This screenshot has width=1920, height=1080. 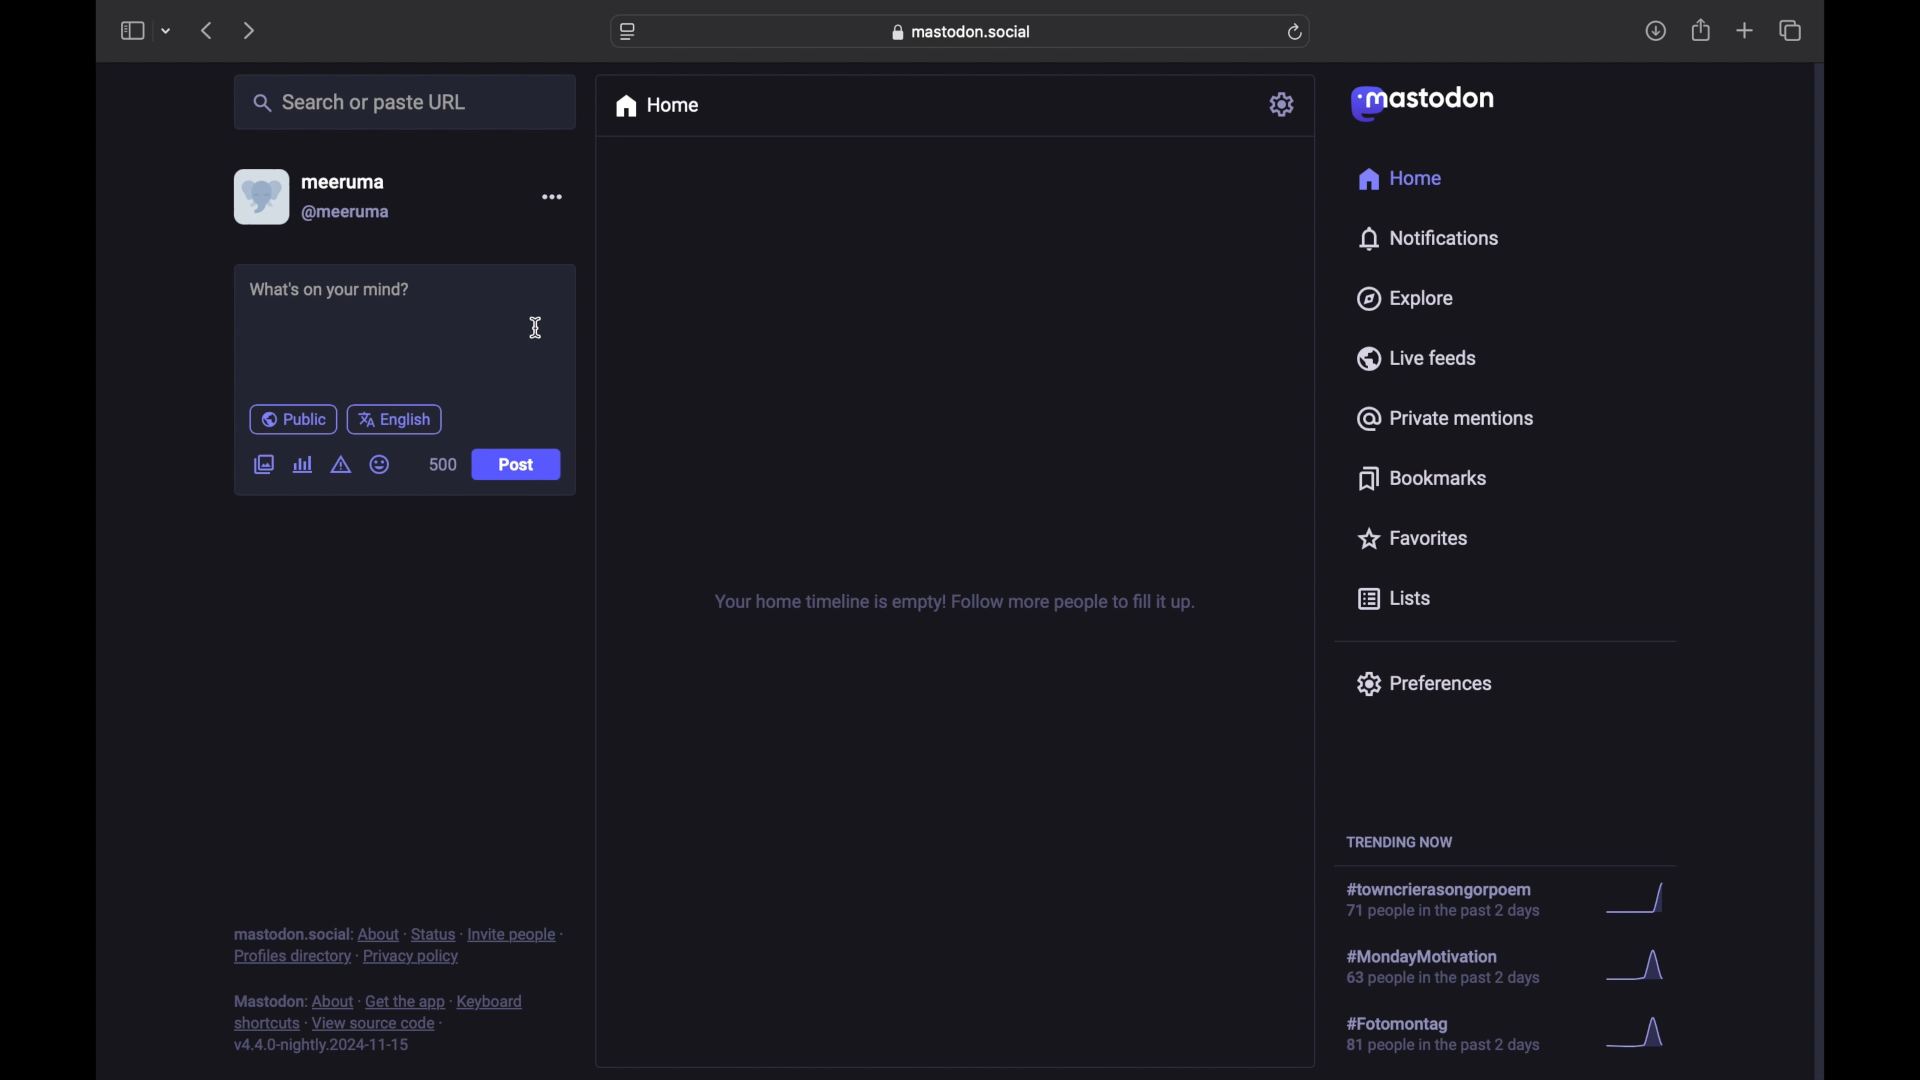 I want to click on meeruma, so click(x=343, y=182).